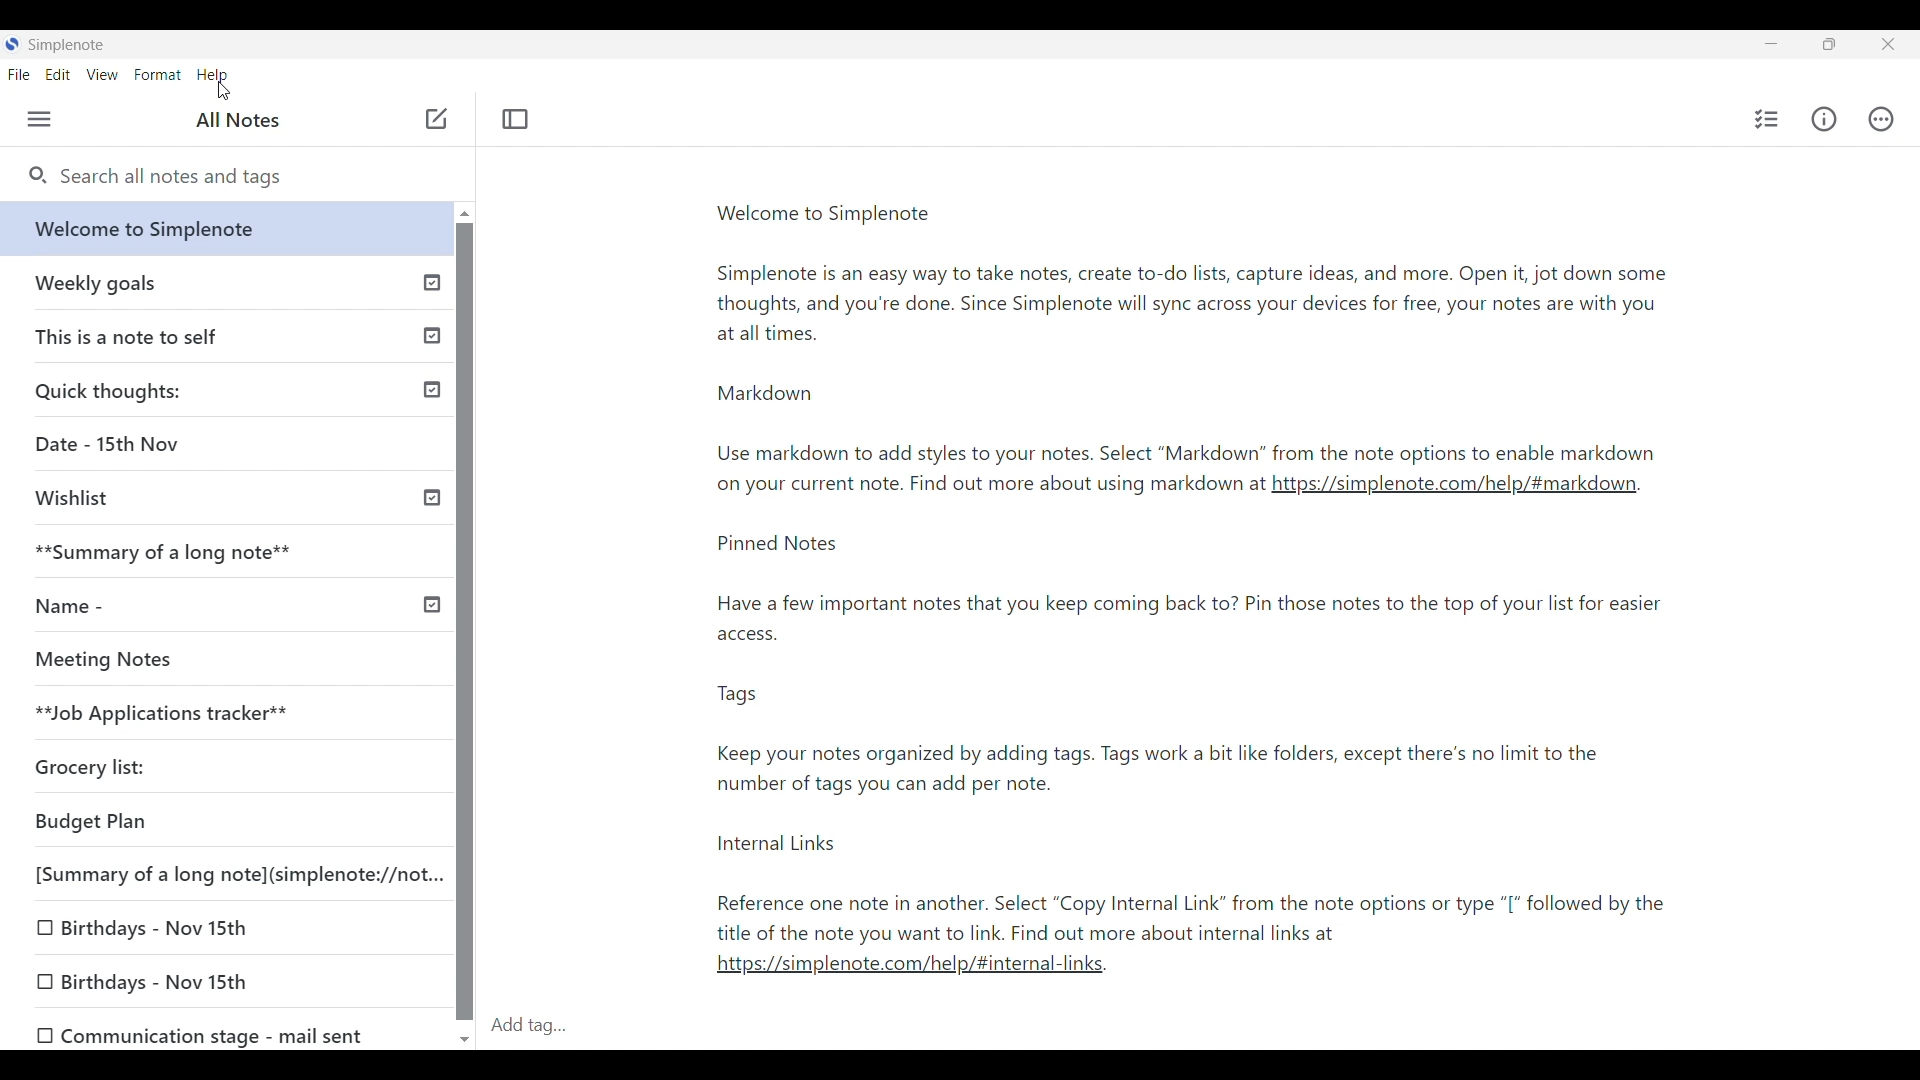 The width and height of the screenshot is (1920, 1080). Describe the element at coordinates (427, 281) in the screenshot. I see `Published` at that location.